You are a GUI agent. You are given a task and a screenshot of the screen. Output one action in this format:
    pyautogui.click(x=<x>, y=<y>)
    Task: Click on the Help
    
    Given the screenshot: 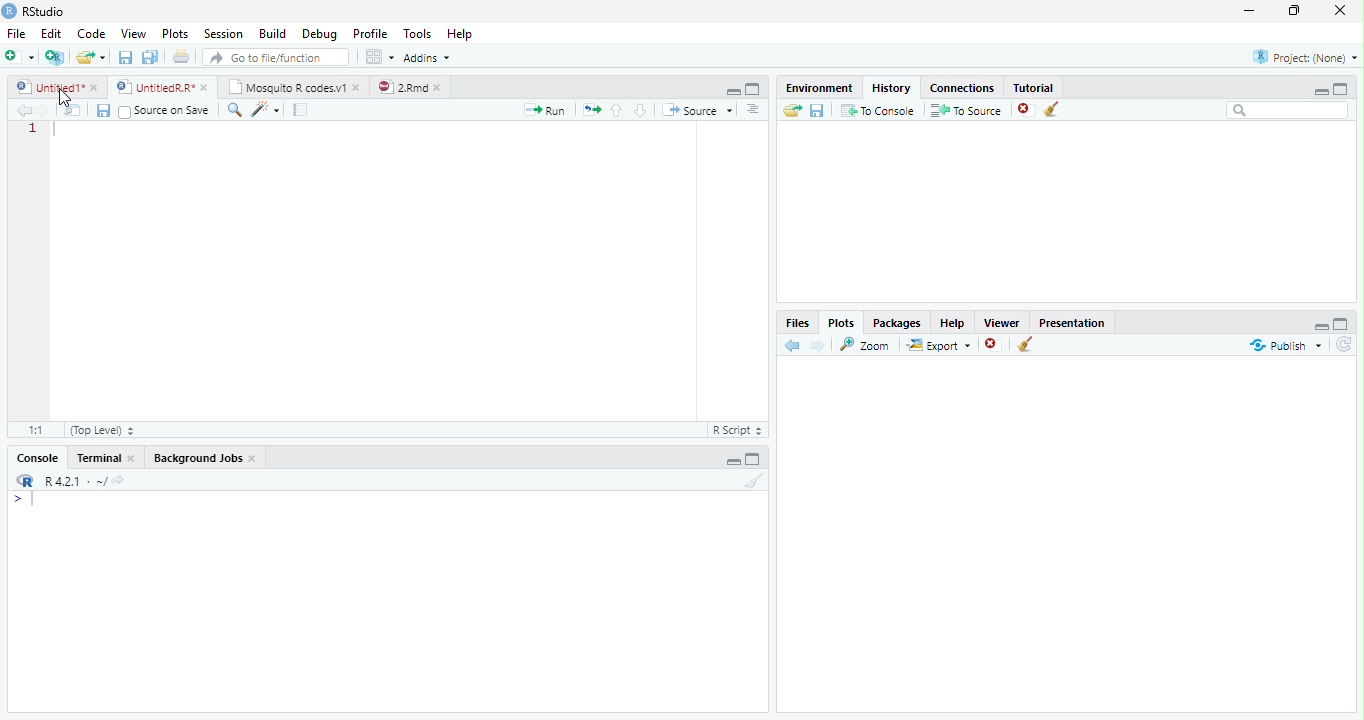 What is the action you would take?
    pyautogui.click(x=462, y=35)
    